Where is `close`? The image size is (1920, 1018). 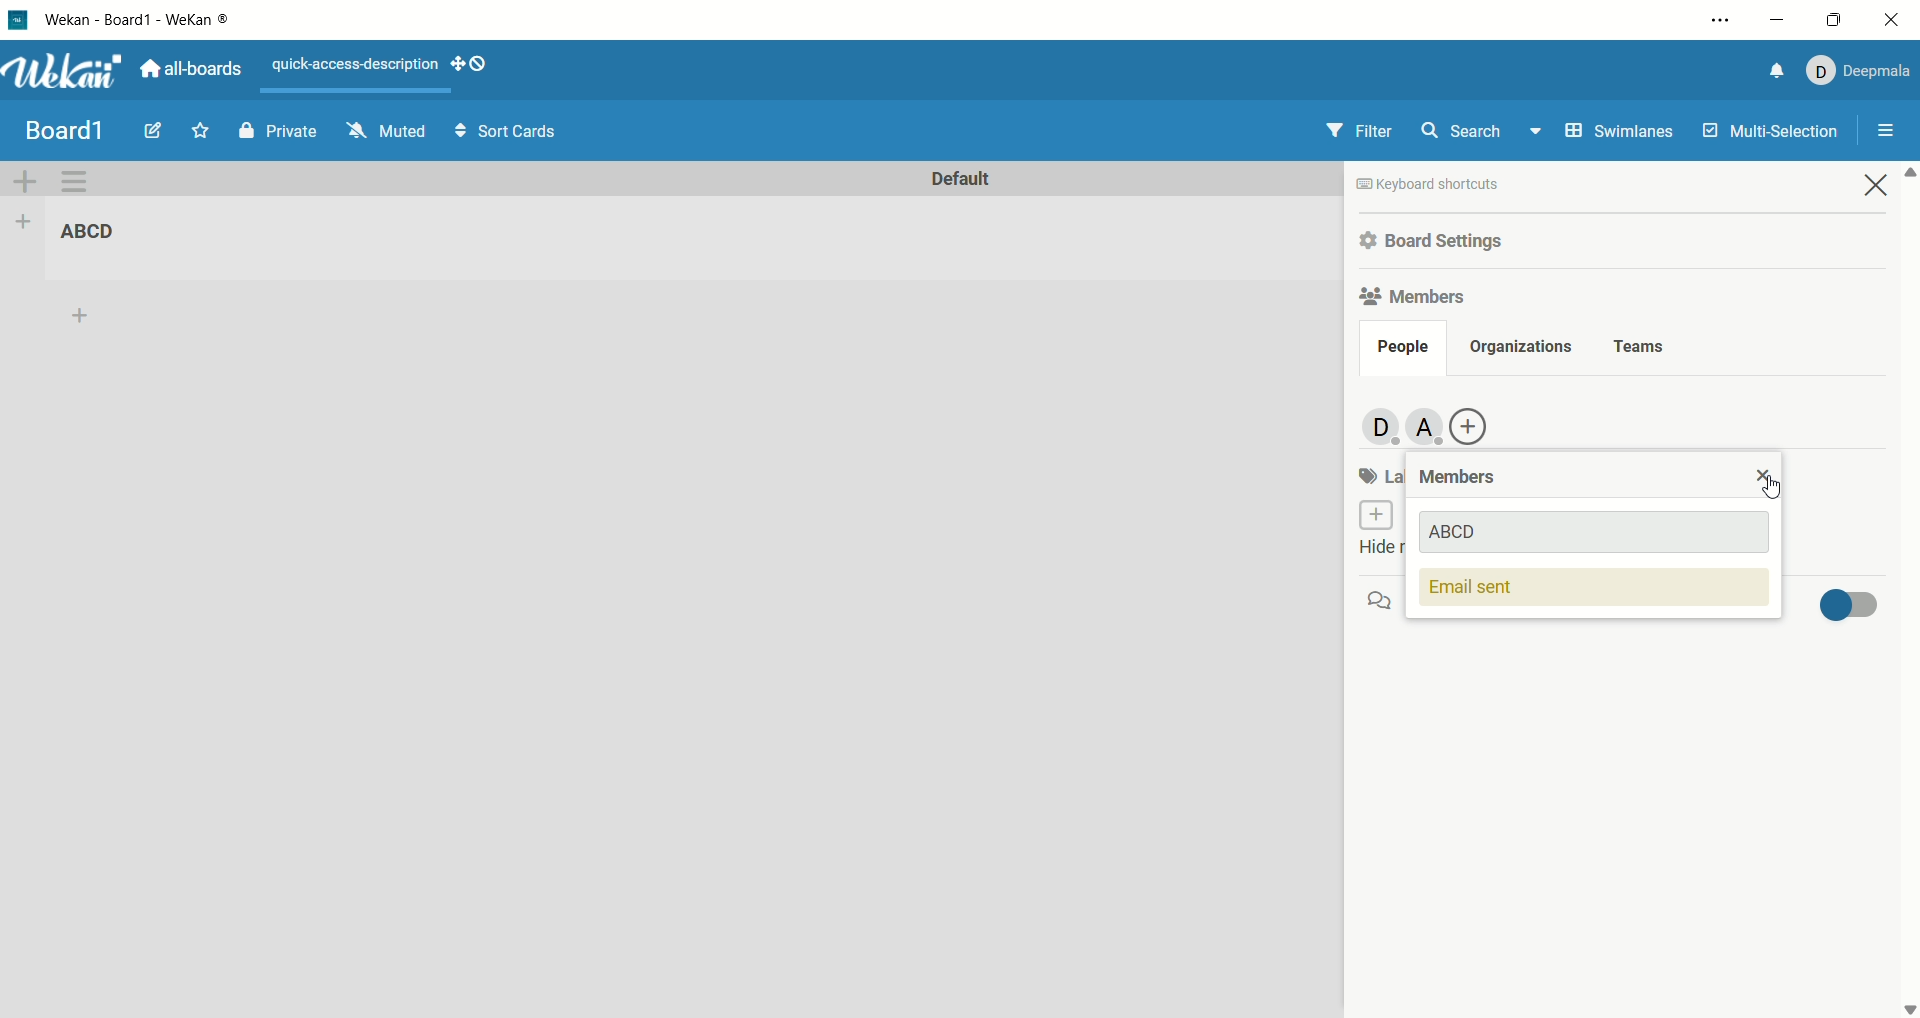 close is located at coordinates (1763, 473).